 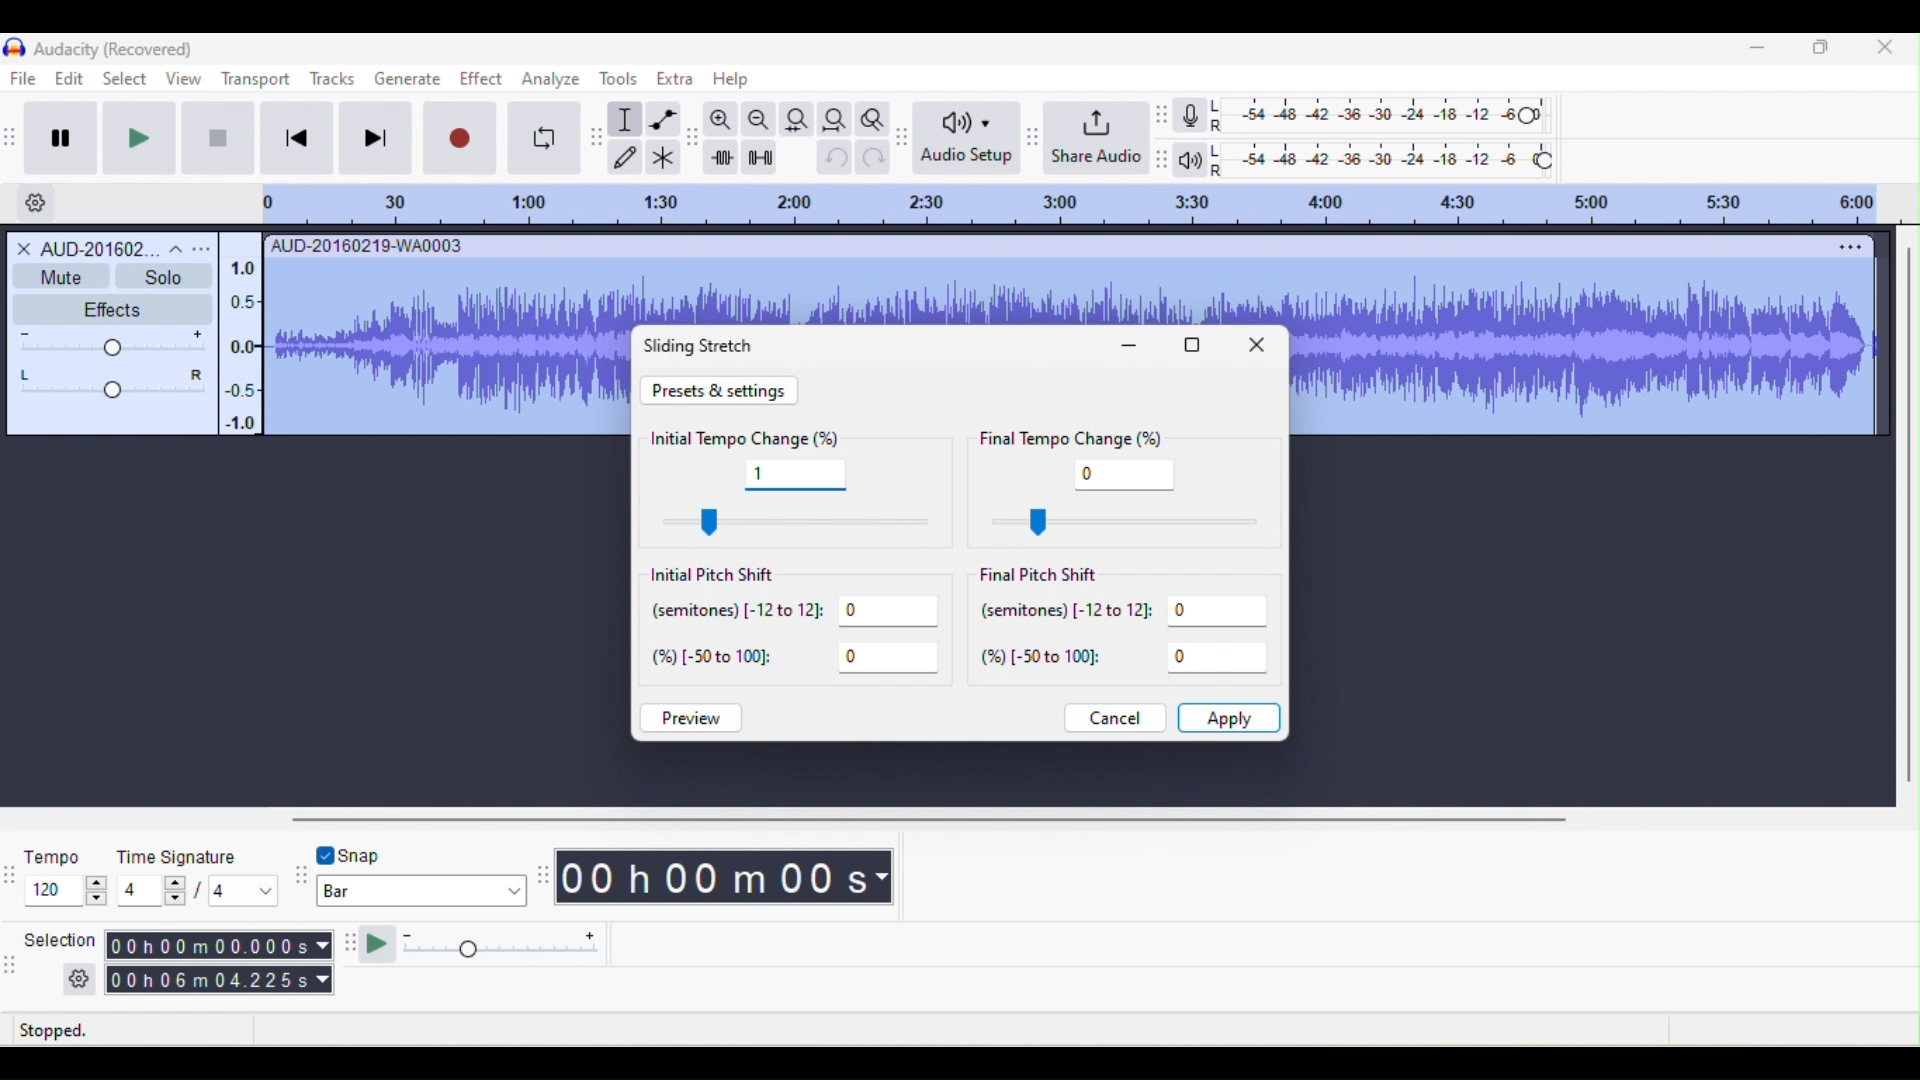 I want to click on cancel, so click(x=1112, y=717).